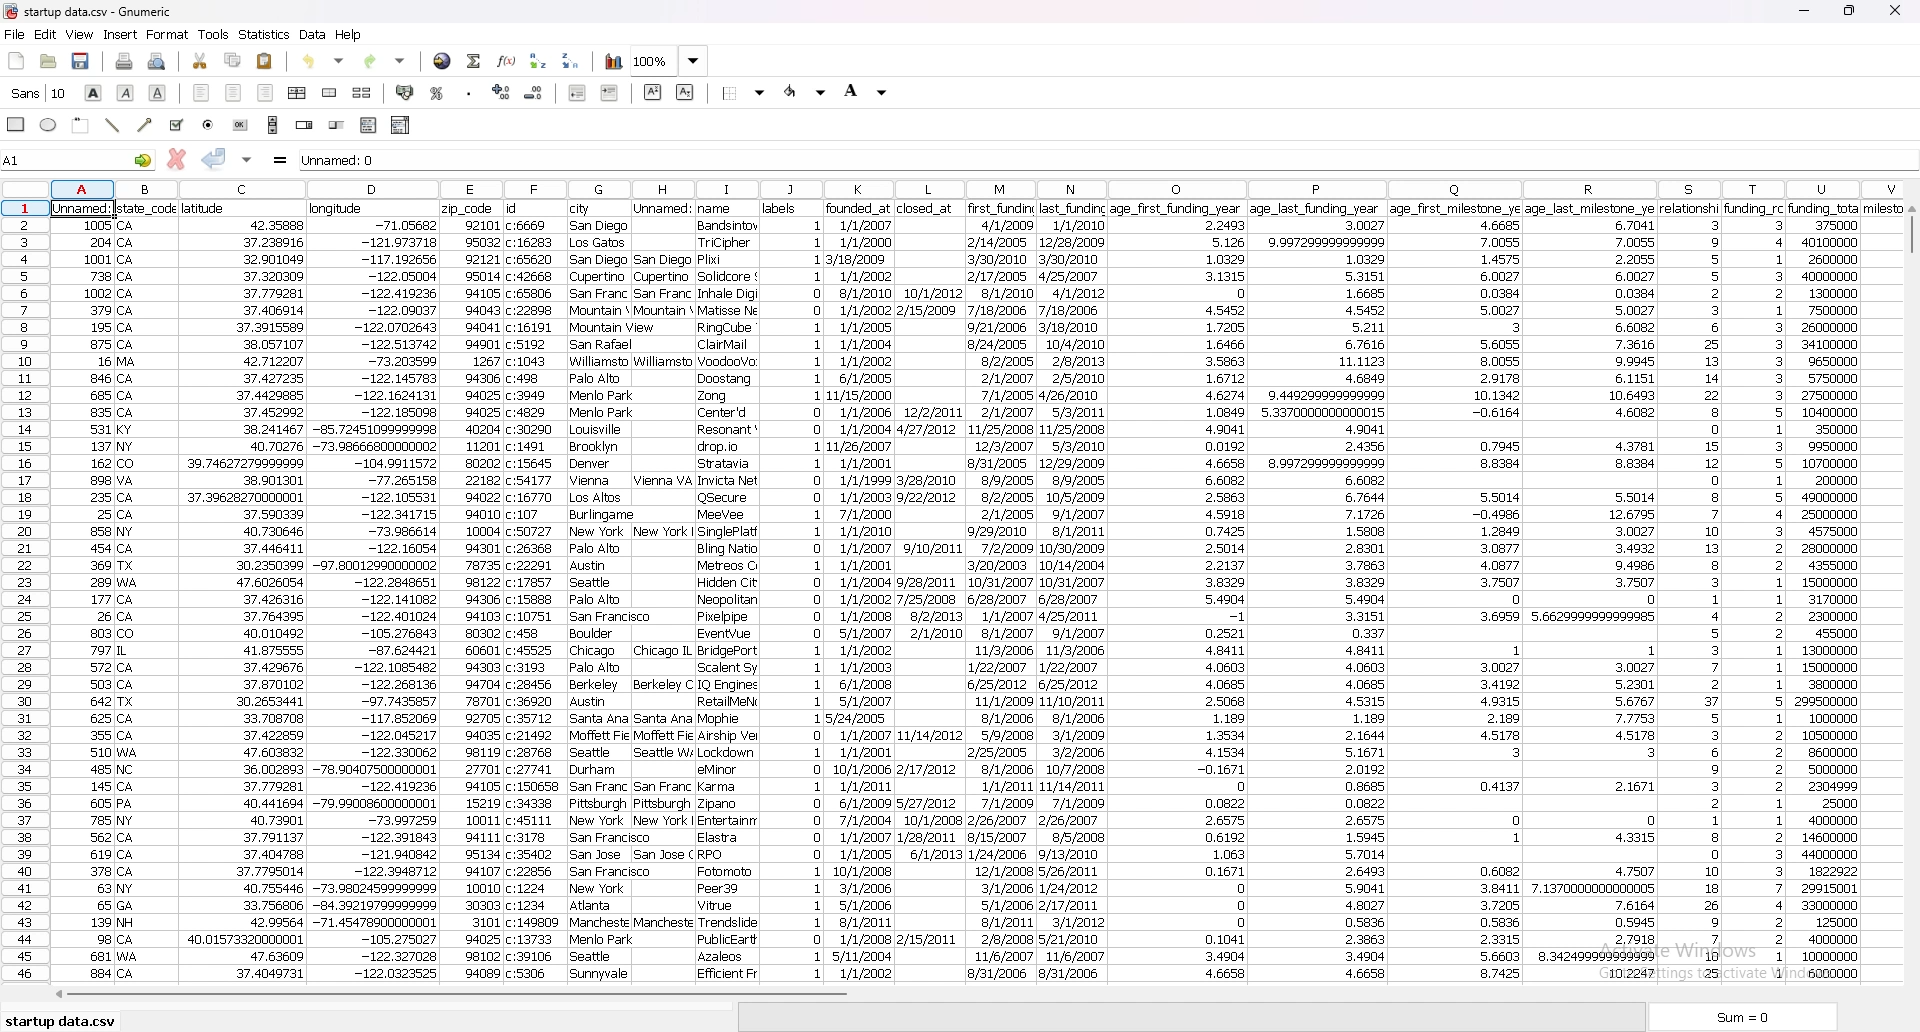 The width and height of the screenshot is (1920, 1032). I want to click on accounting, so click(406, 92).